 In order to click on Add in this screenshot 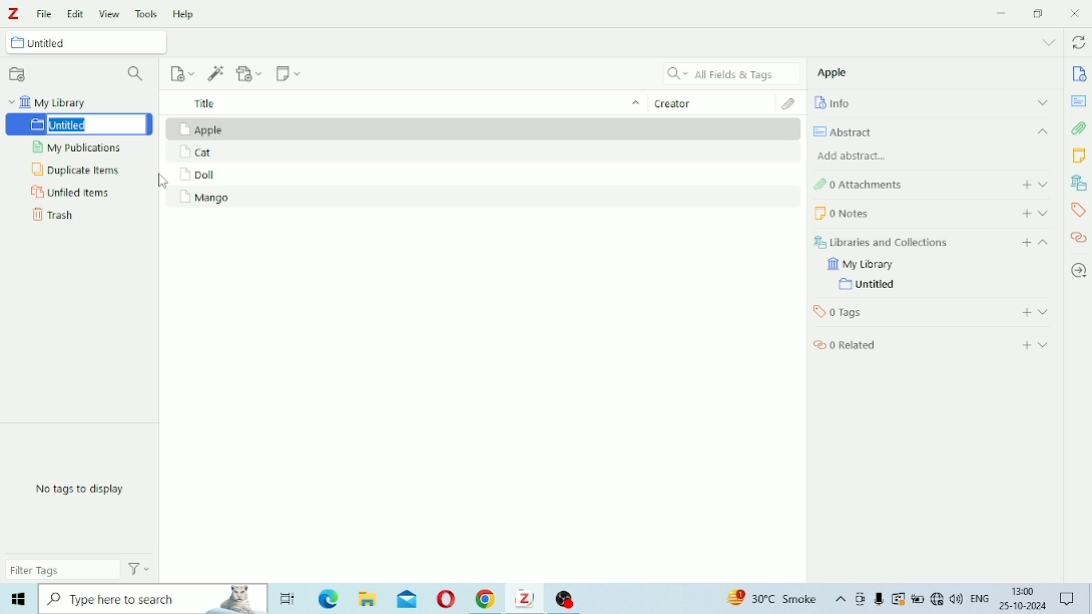, I will do `click(1027, 243)`.